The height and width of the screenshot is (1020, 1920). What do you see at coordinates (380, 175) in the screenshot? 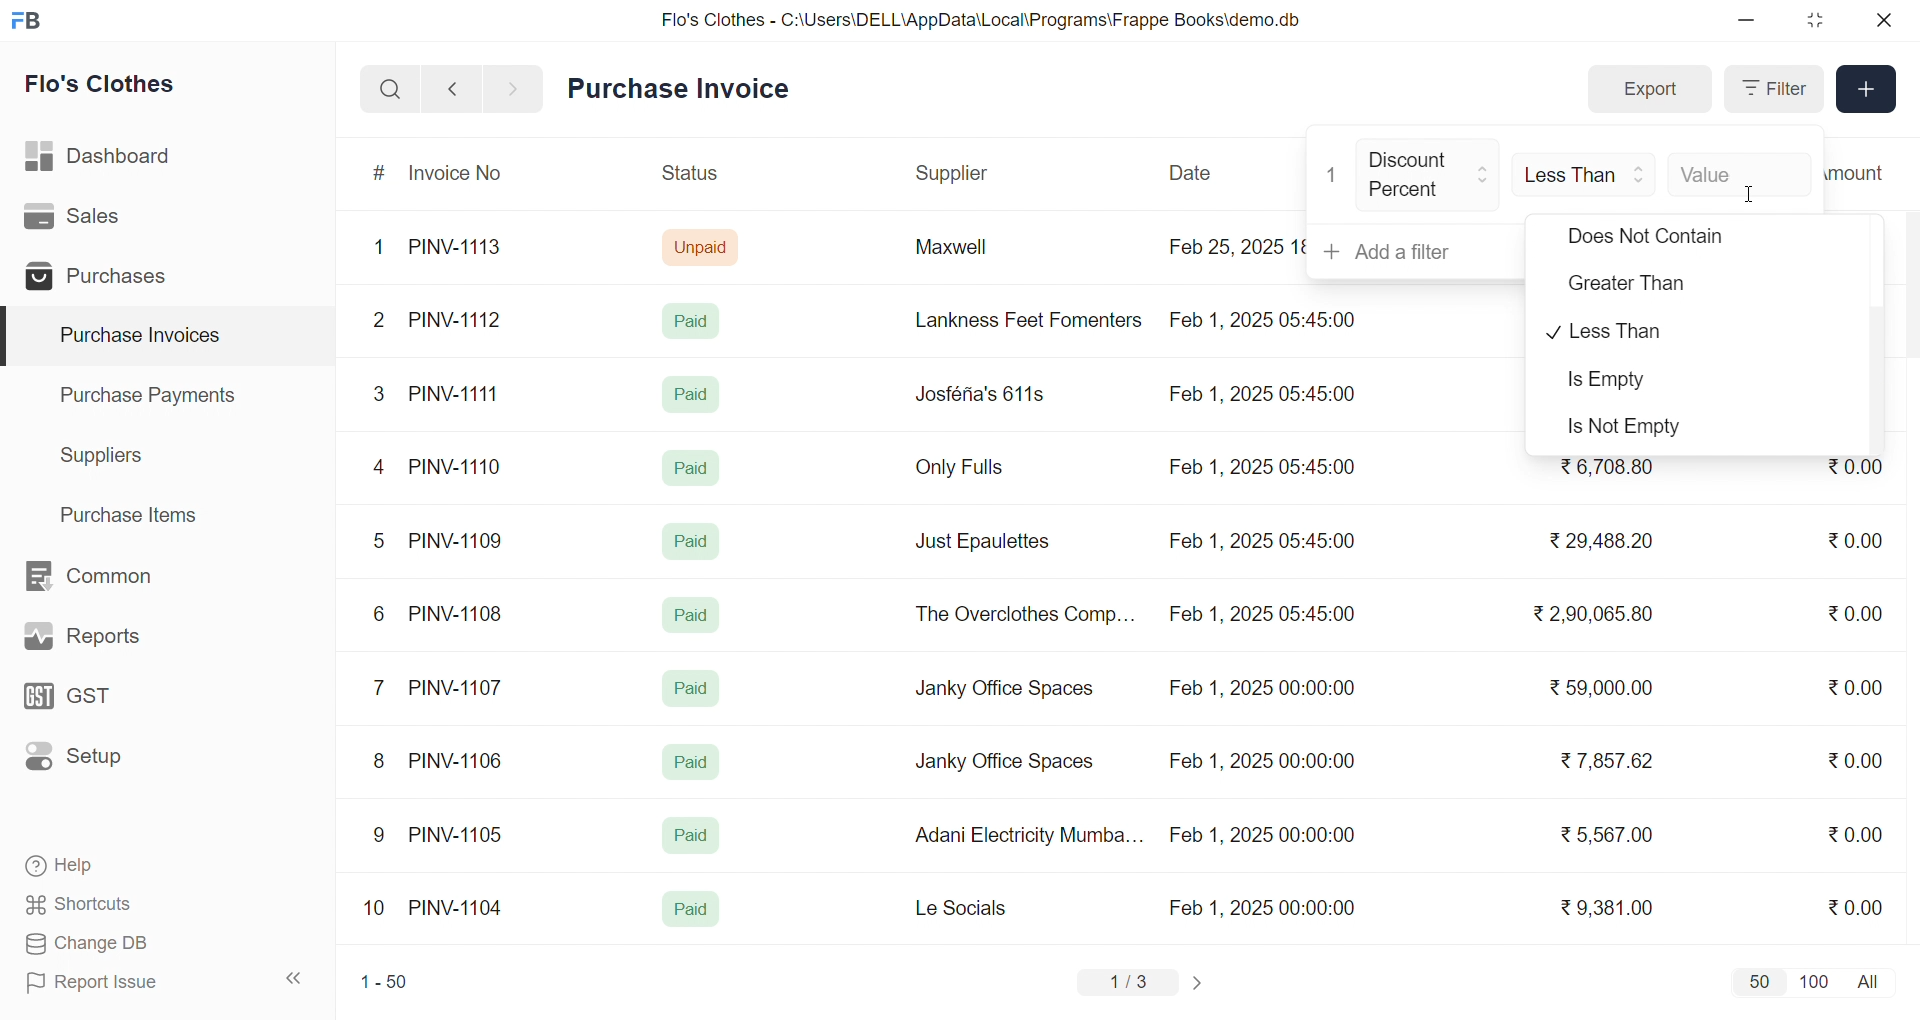
I see `#` at bounding box center [380, 175].